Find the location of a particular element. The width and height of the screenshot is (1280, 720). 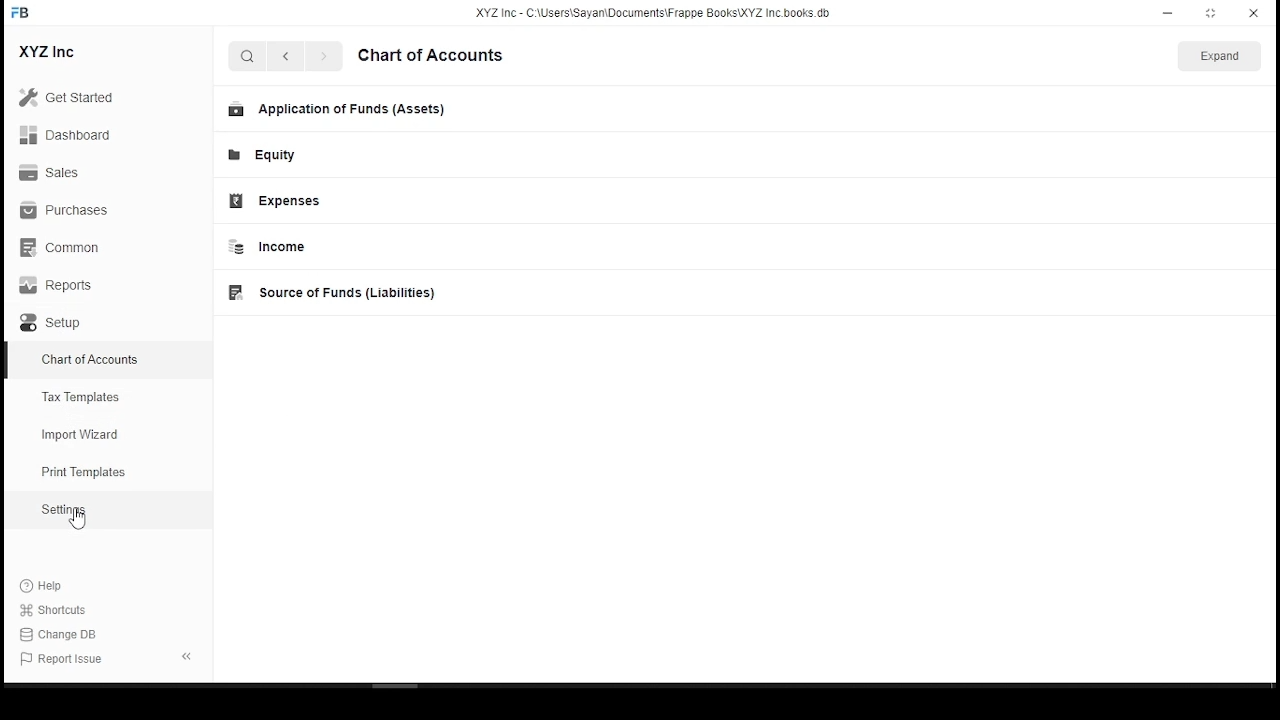

Purchases is located at coordinates (63, 208).